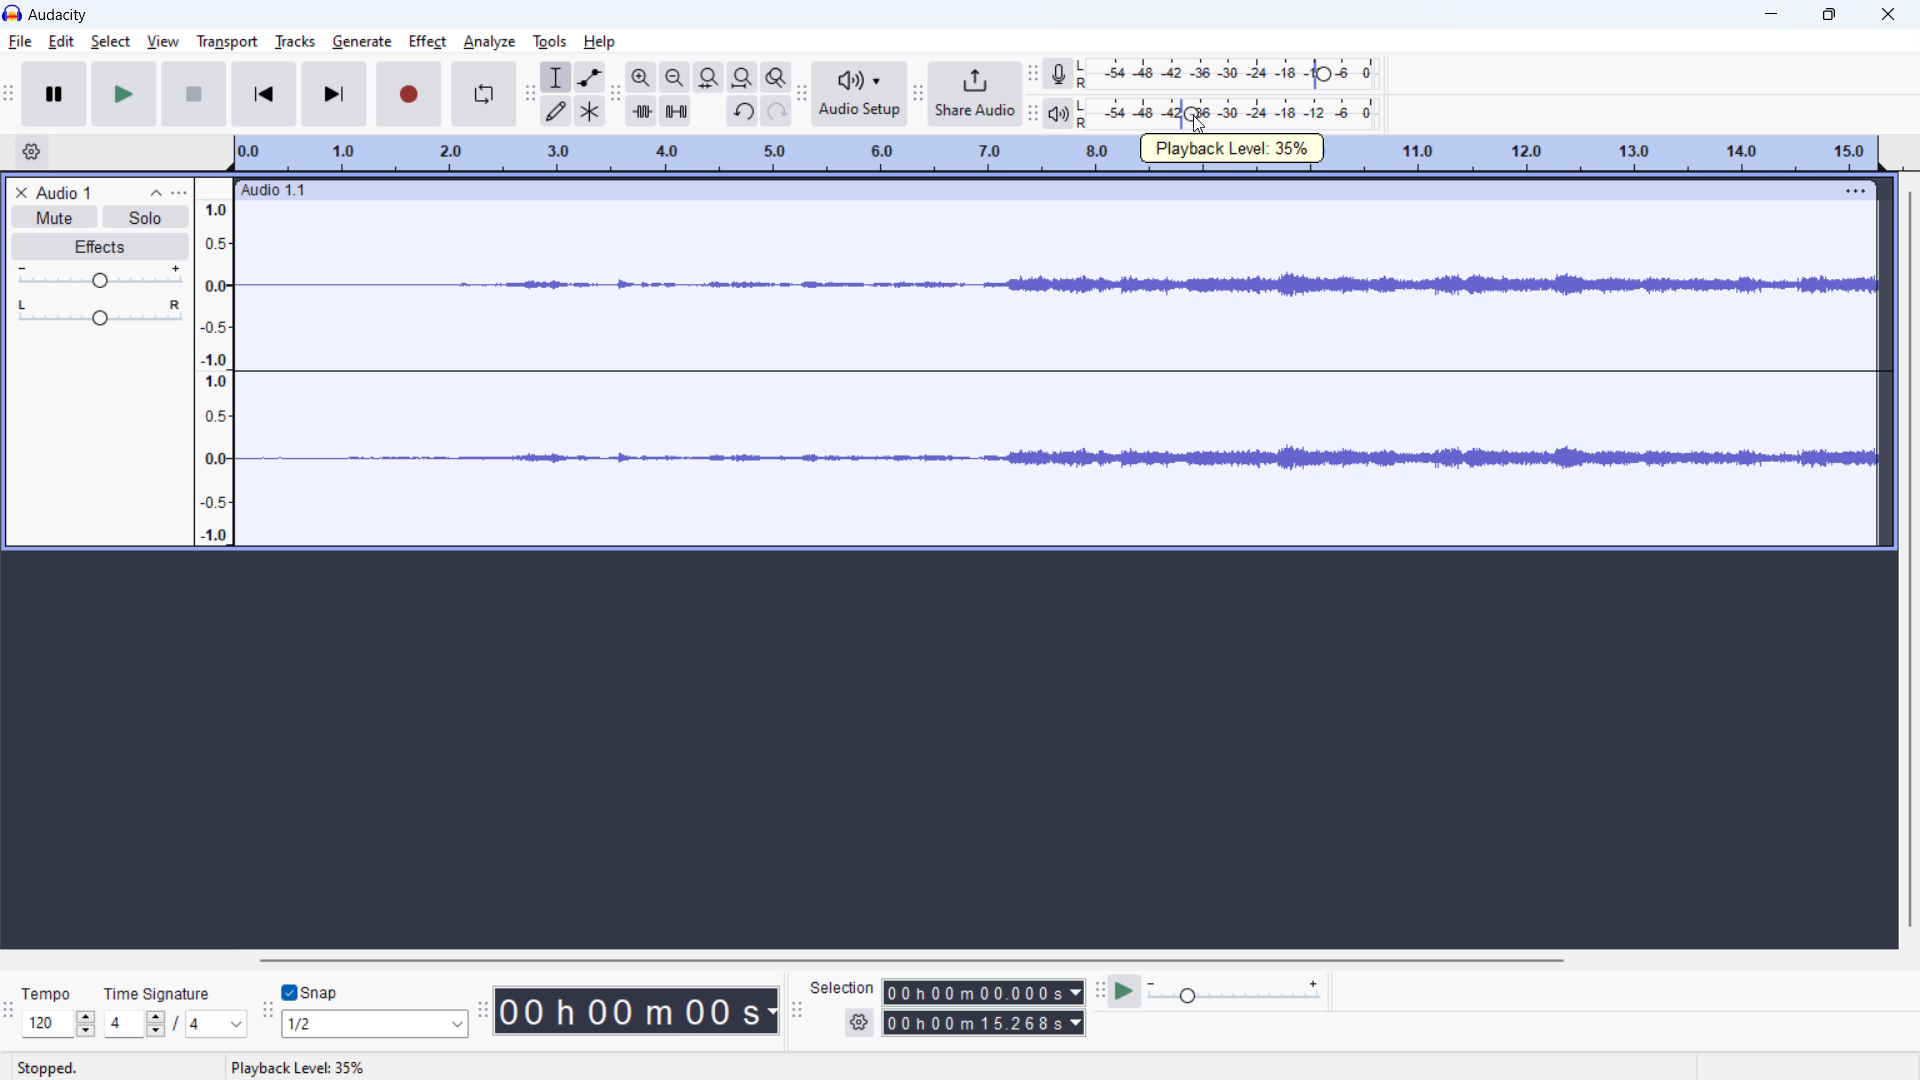 This screenshot has height=1080, width=1920. Describe the element at coordinates (615, 93) in the screenshot. I see `edit toolbar` at that location.